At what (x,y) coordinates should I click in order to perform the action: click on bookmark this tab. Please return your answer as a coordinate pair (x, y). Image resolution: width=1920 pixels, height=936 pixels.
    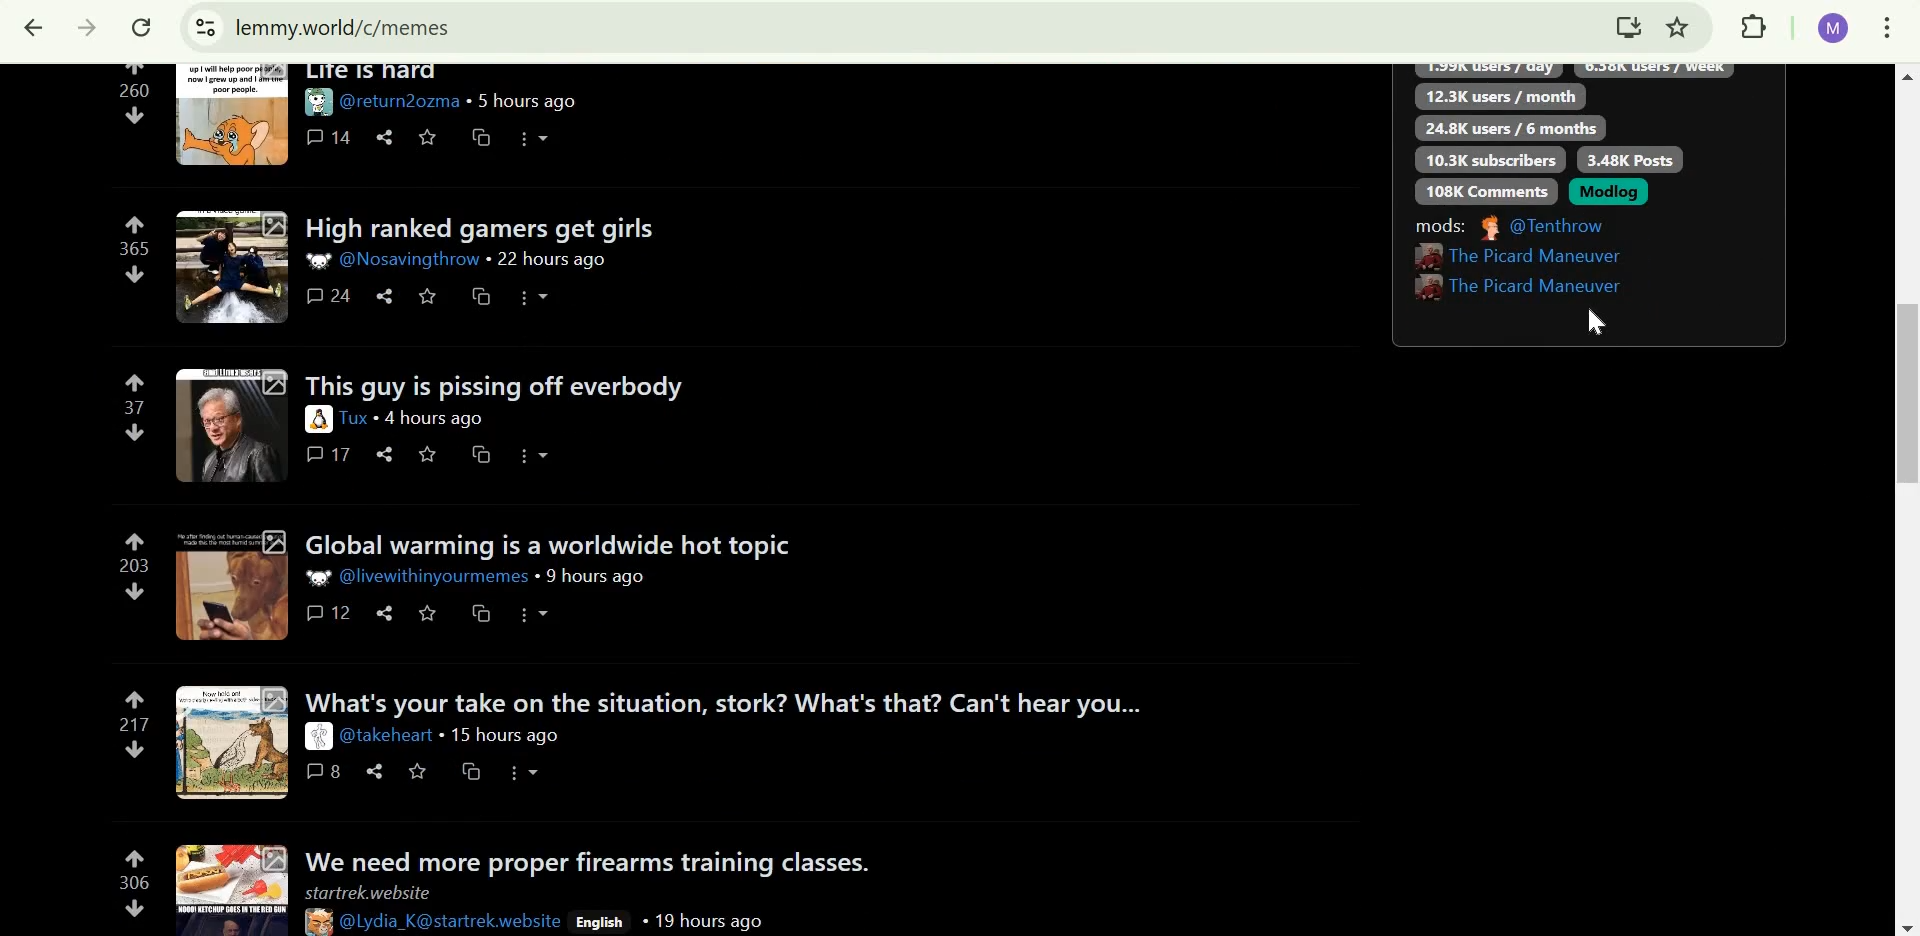
    Looking at the image, I should click on (1682, 29).